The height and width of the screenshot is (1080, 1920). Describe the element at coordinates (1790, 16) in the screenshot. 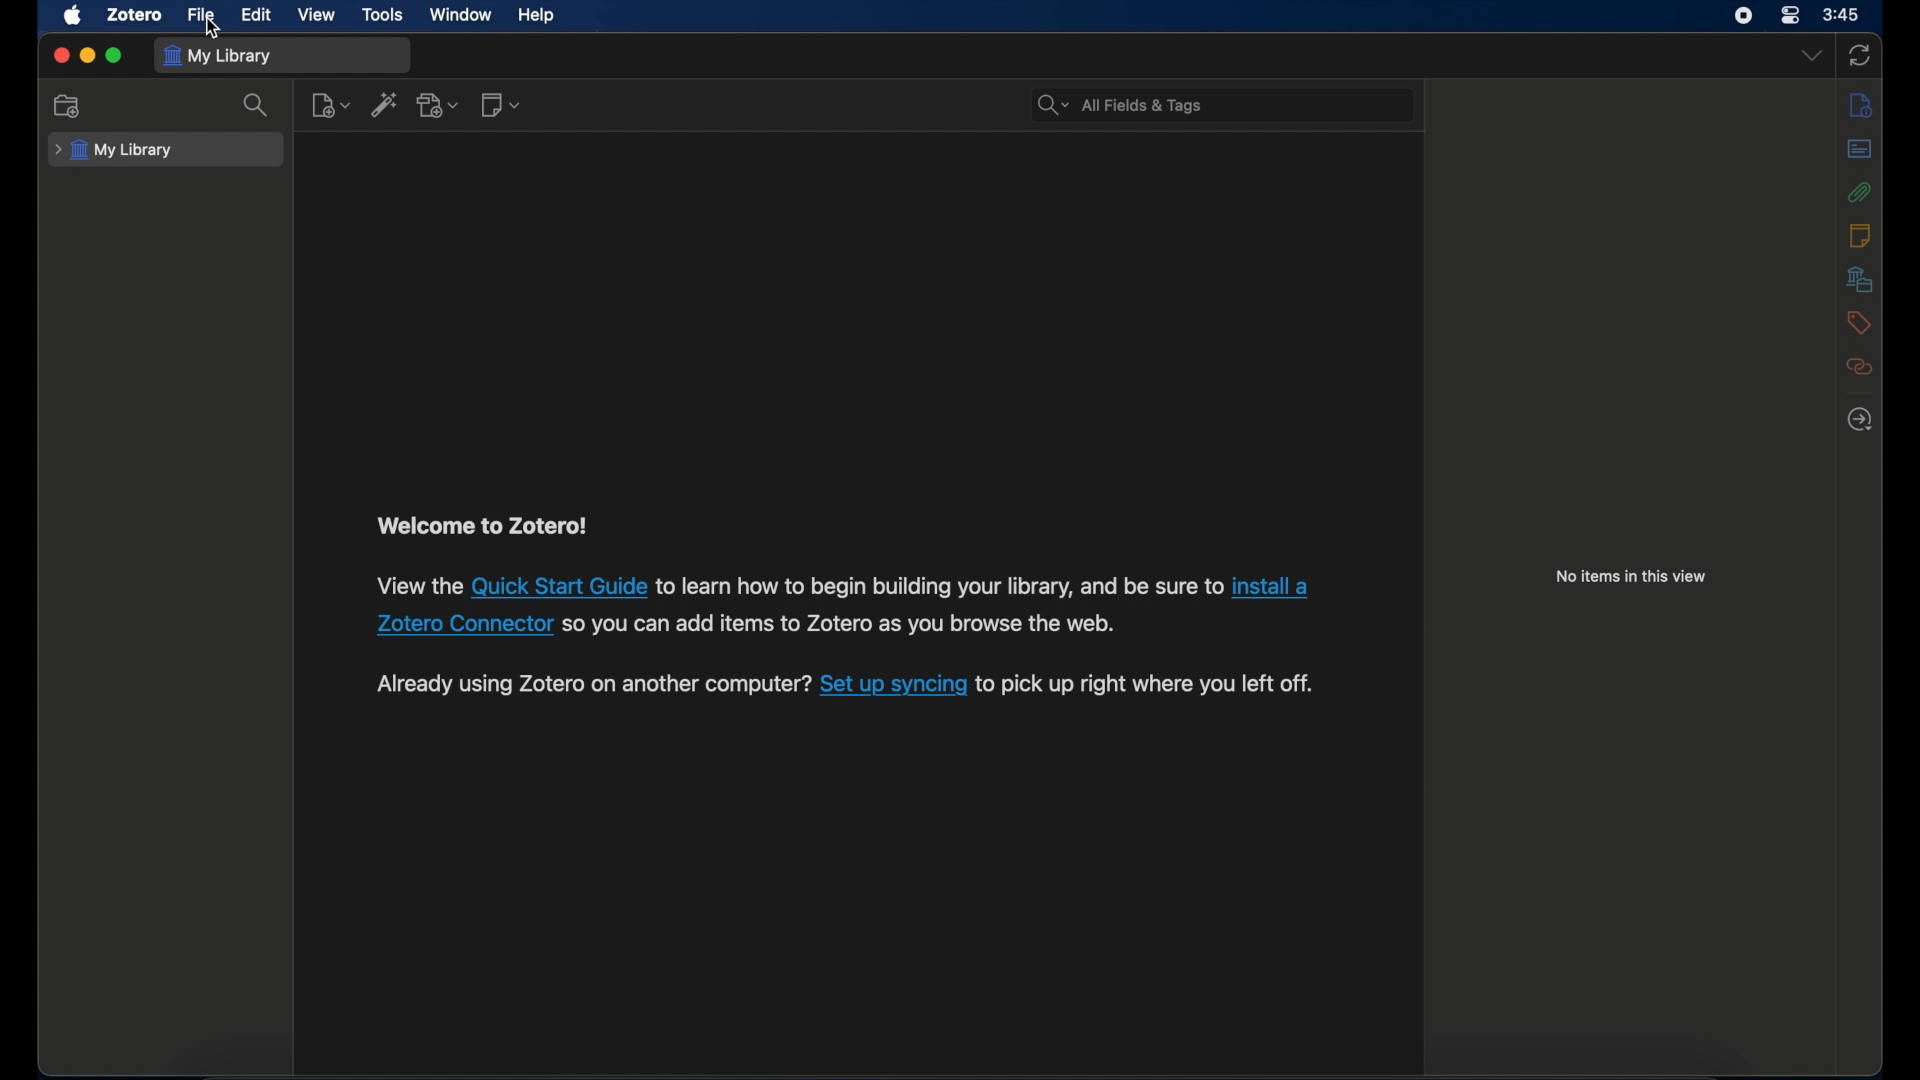

I see `control center` at that location.